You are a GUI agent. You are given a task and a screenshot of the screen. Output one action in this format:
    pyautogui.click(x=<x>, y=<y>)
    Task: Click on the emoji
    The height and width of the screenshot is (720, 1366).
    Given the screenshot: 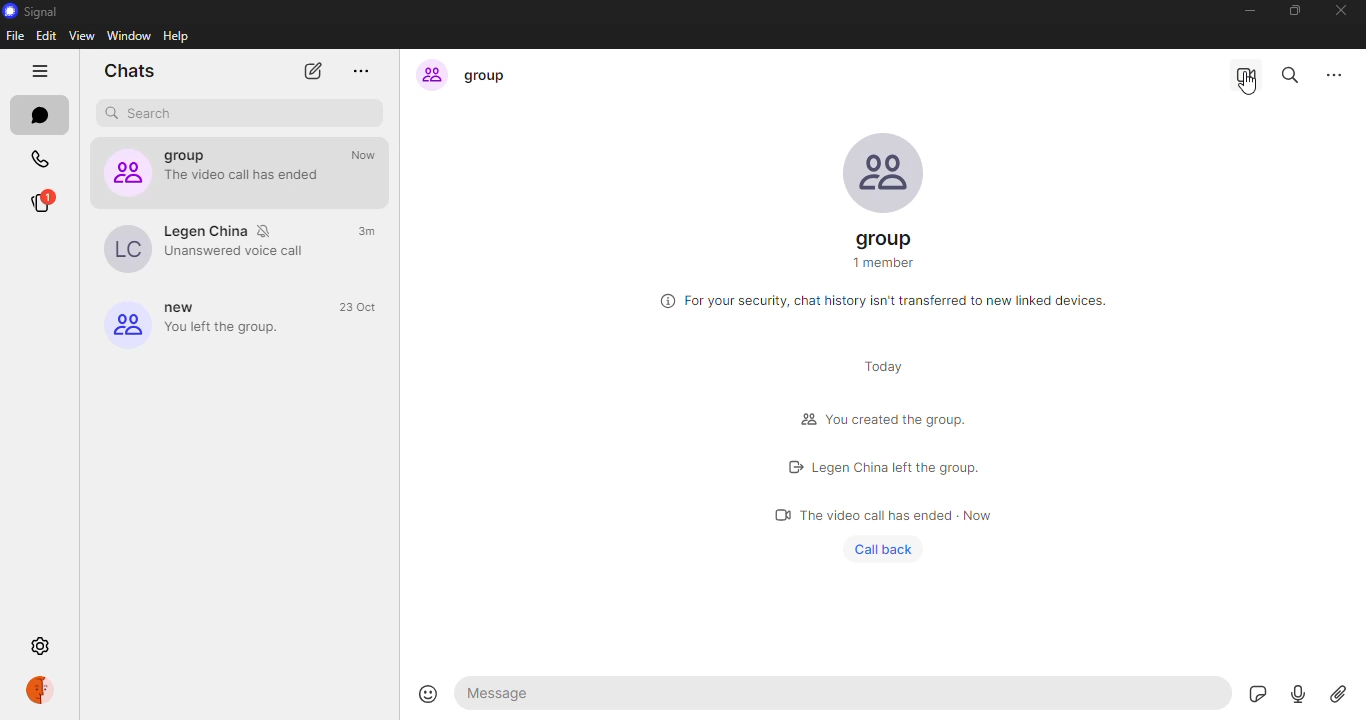 What is the action you would take?
    pyautogui.click(x=427, y=693)
    